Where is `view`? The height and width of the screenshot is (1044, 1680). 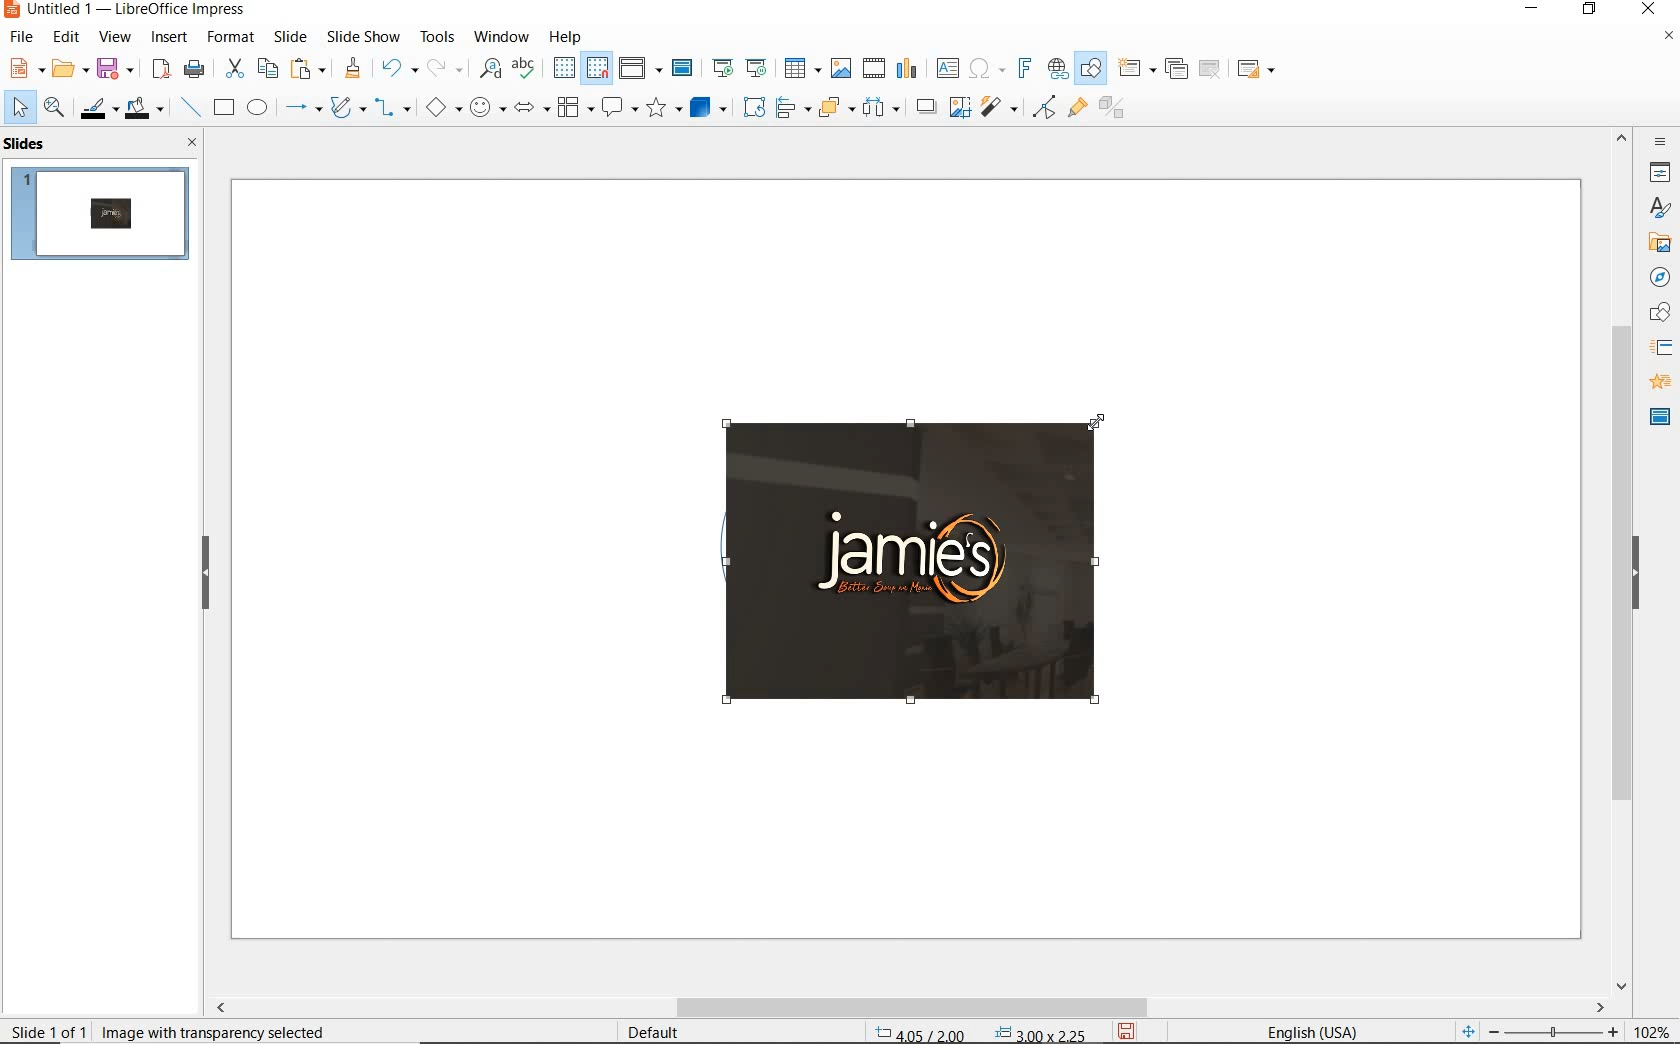
view is located at coordinates (115, 37).